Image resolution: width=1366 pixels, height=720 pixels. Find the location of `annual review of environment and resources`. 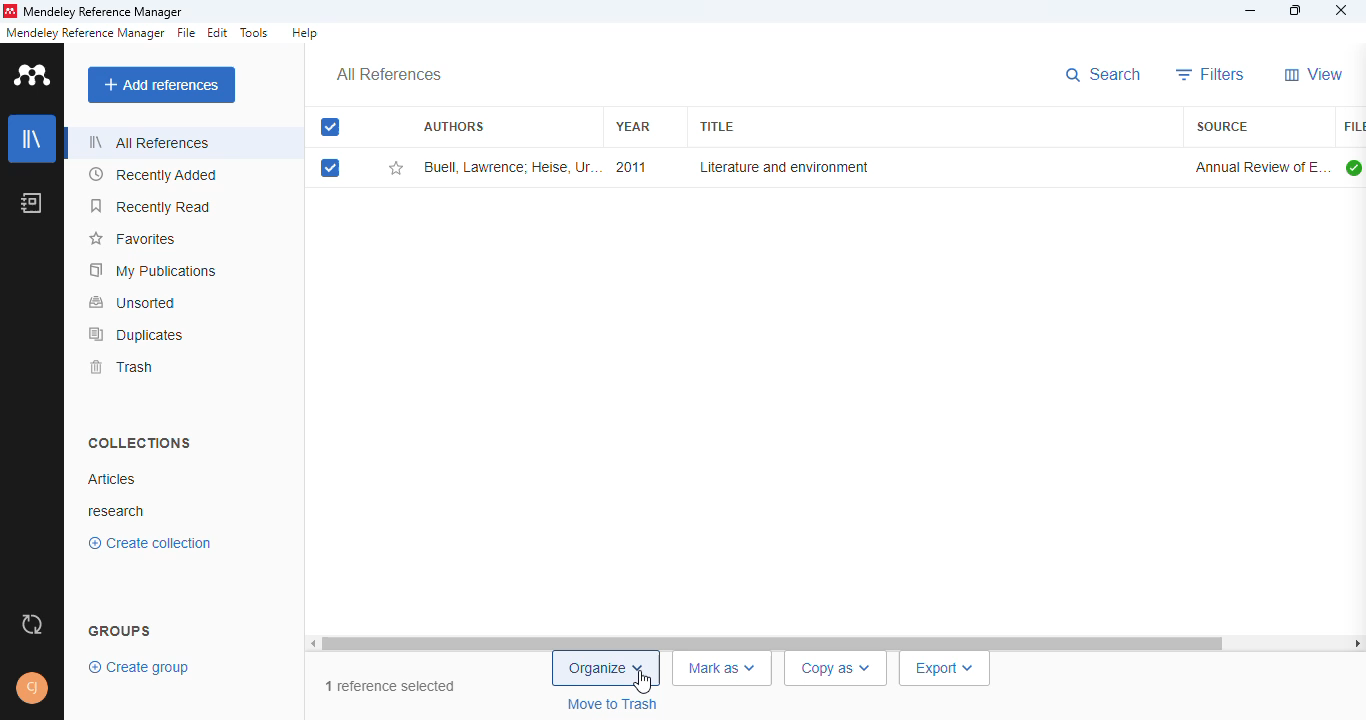

annual review of environment and resources is located at coordinates (1261, 167).